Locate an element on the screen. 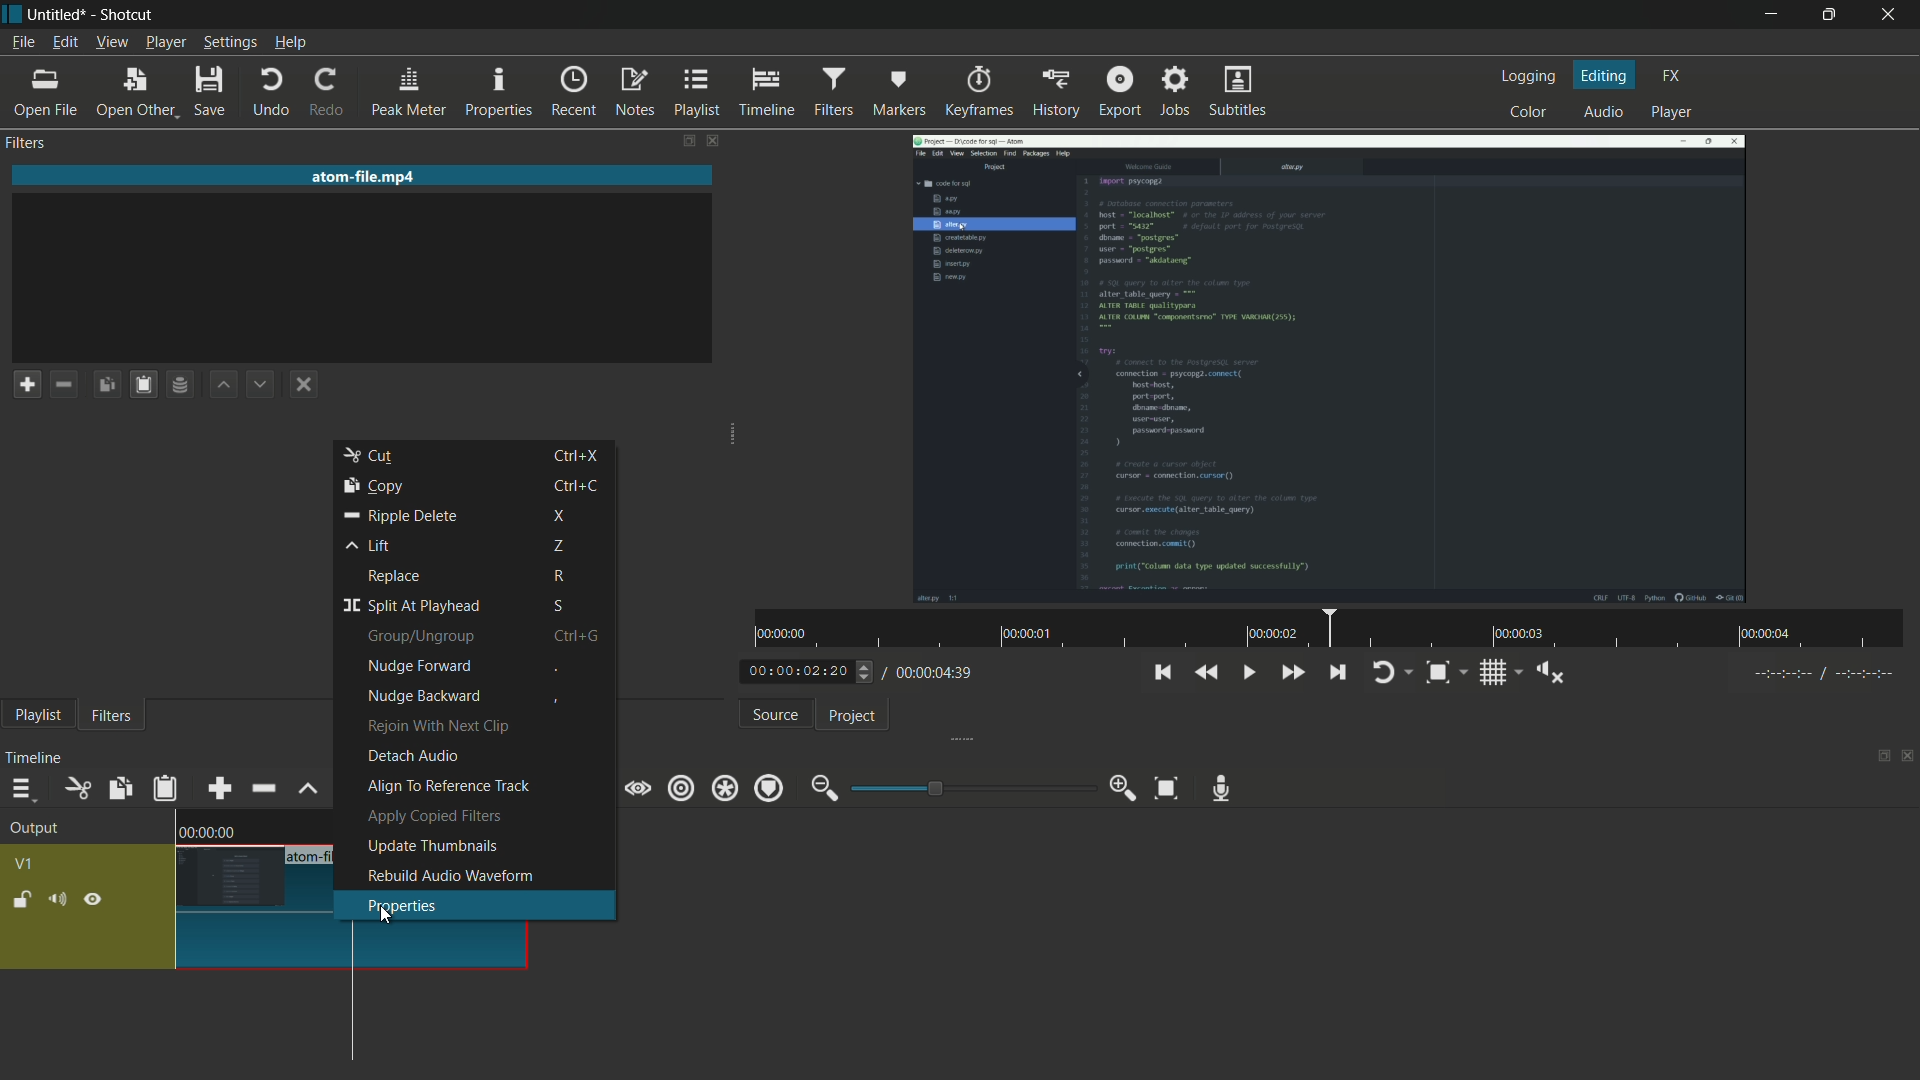 Image resolution: width=1920 pixels, height=1080 pixels. append is located at coordinates (218, 789).